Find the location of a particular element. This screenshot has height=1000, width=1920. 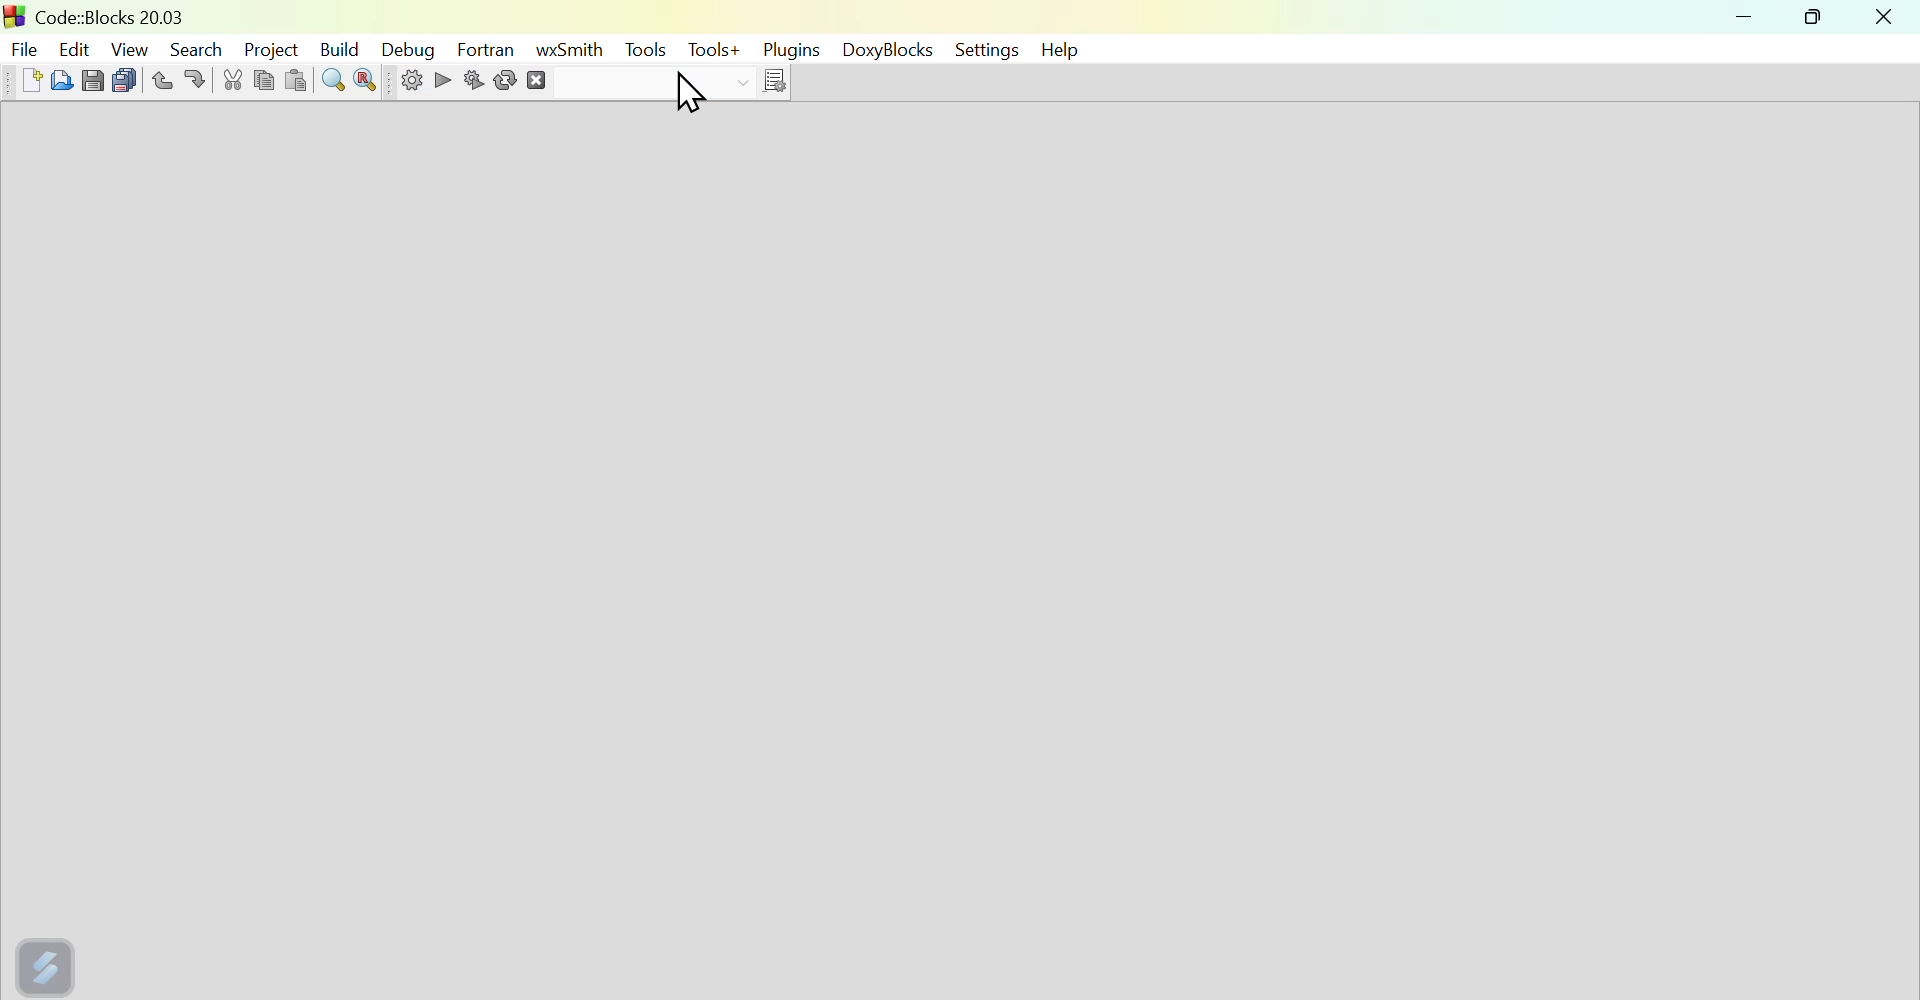

View is located at coordinates (131, 46).